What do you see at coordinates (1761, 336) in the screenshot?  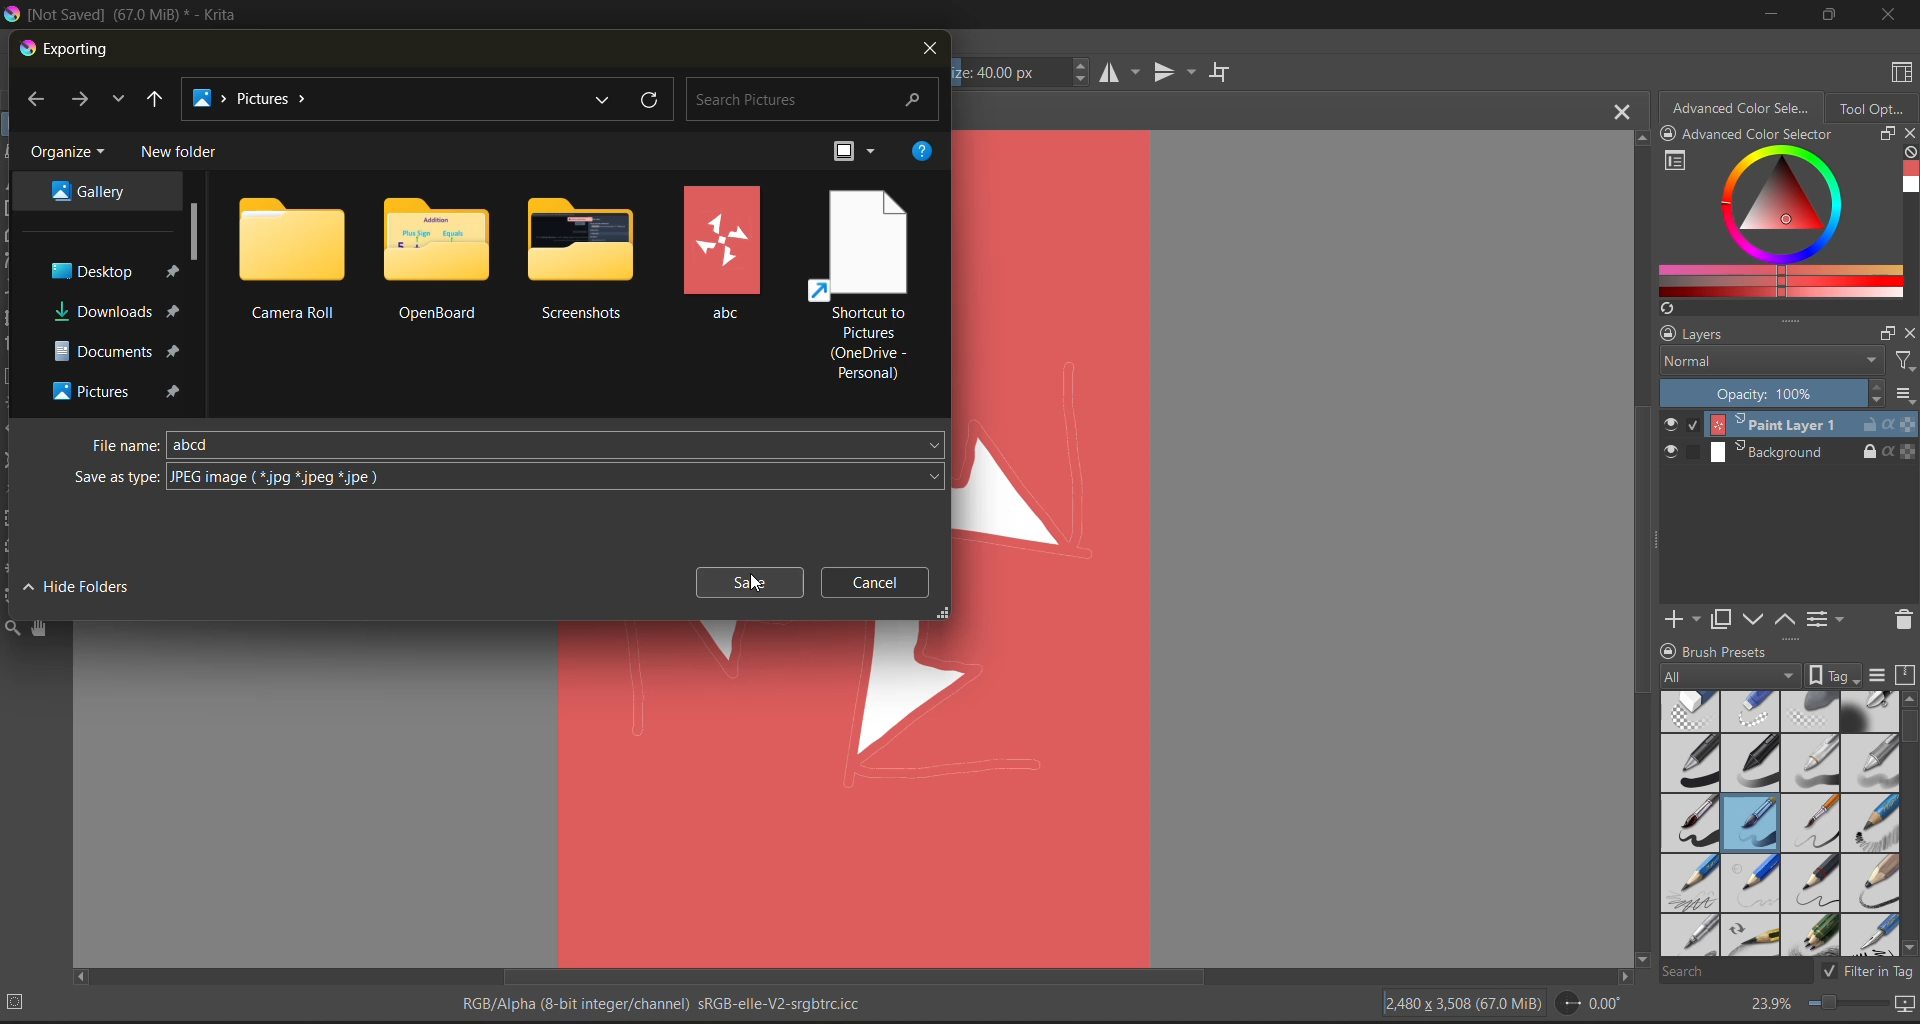 I see `layers` at bounding box center [1761, 336].